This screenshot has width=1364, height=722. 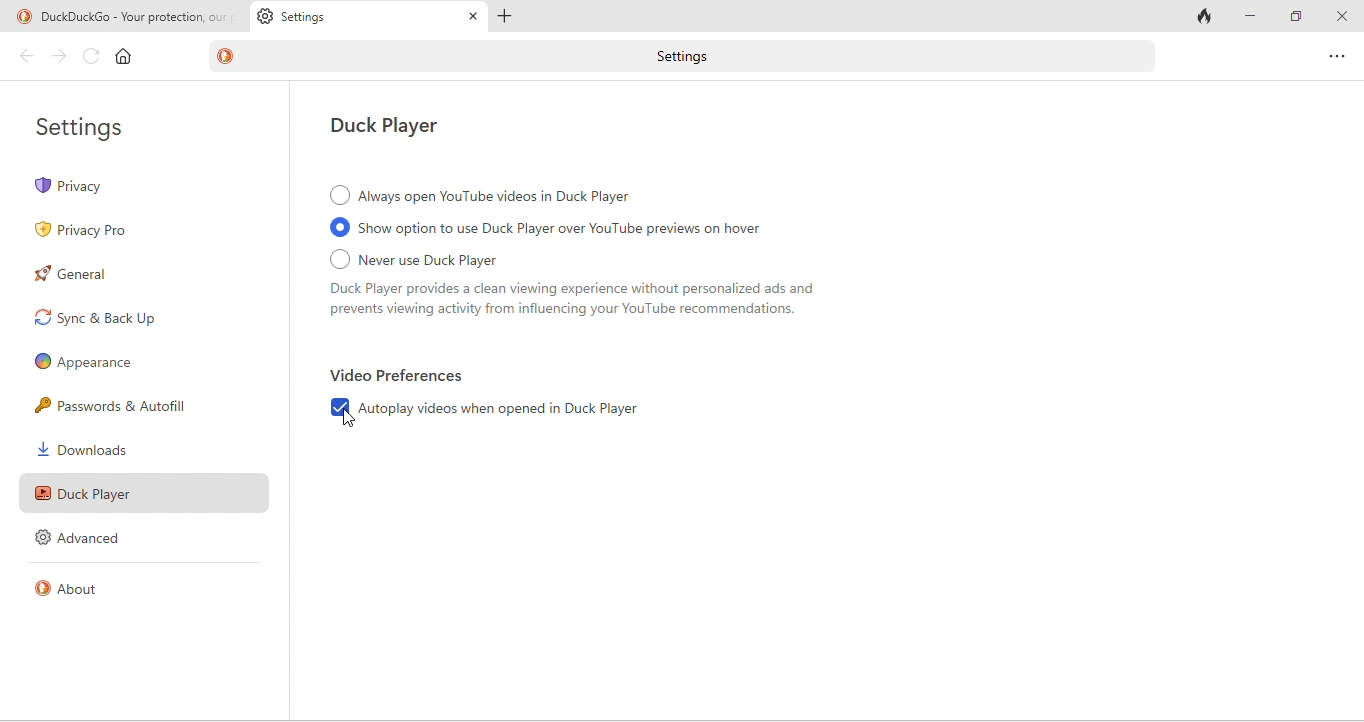 What do you see at coordinates (124, 56) in the screenshot?
I see `home` at bounding box center [124, 56].